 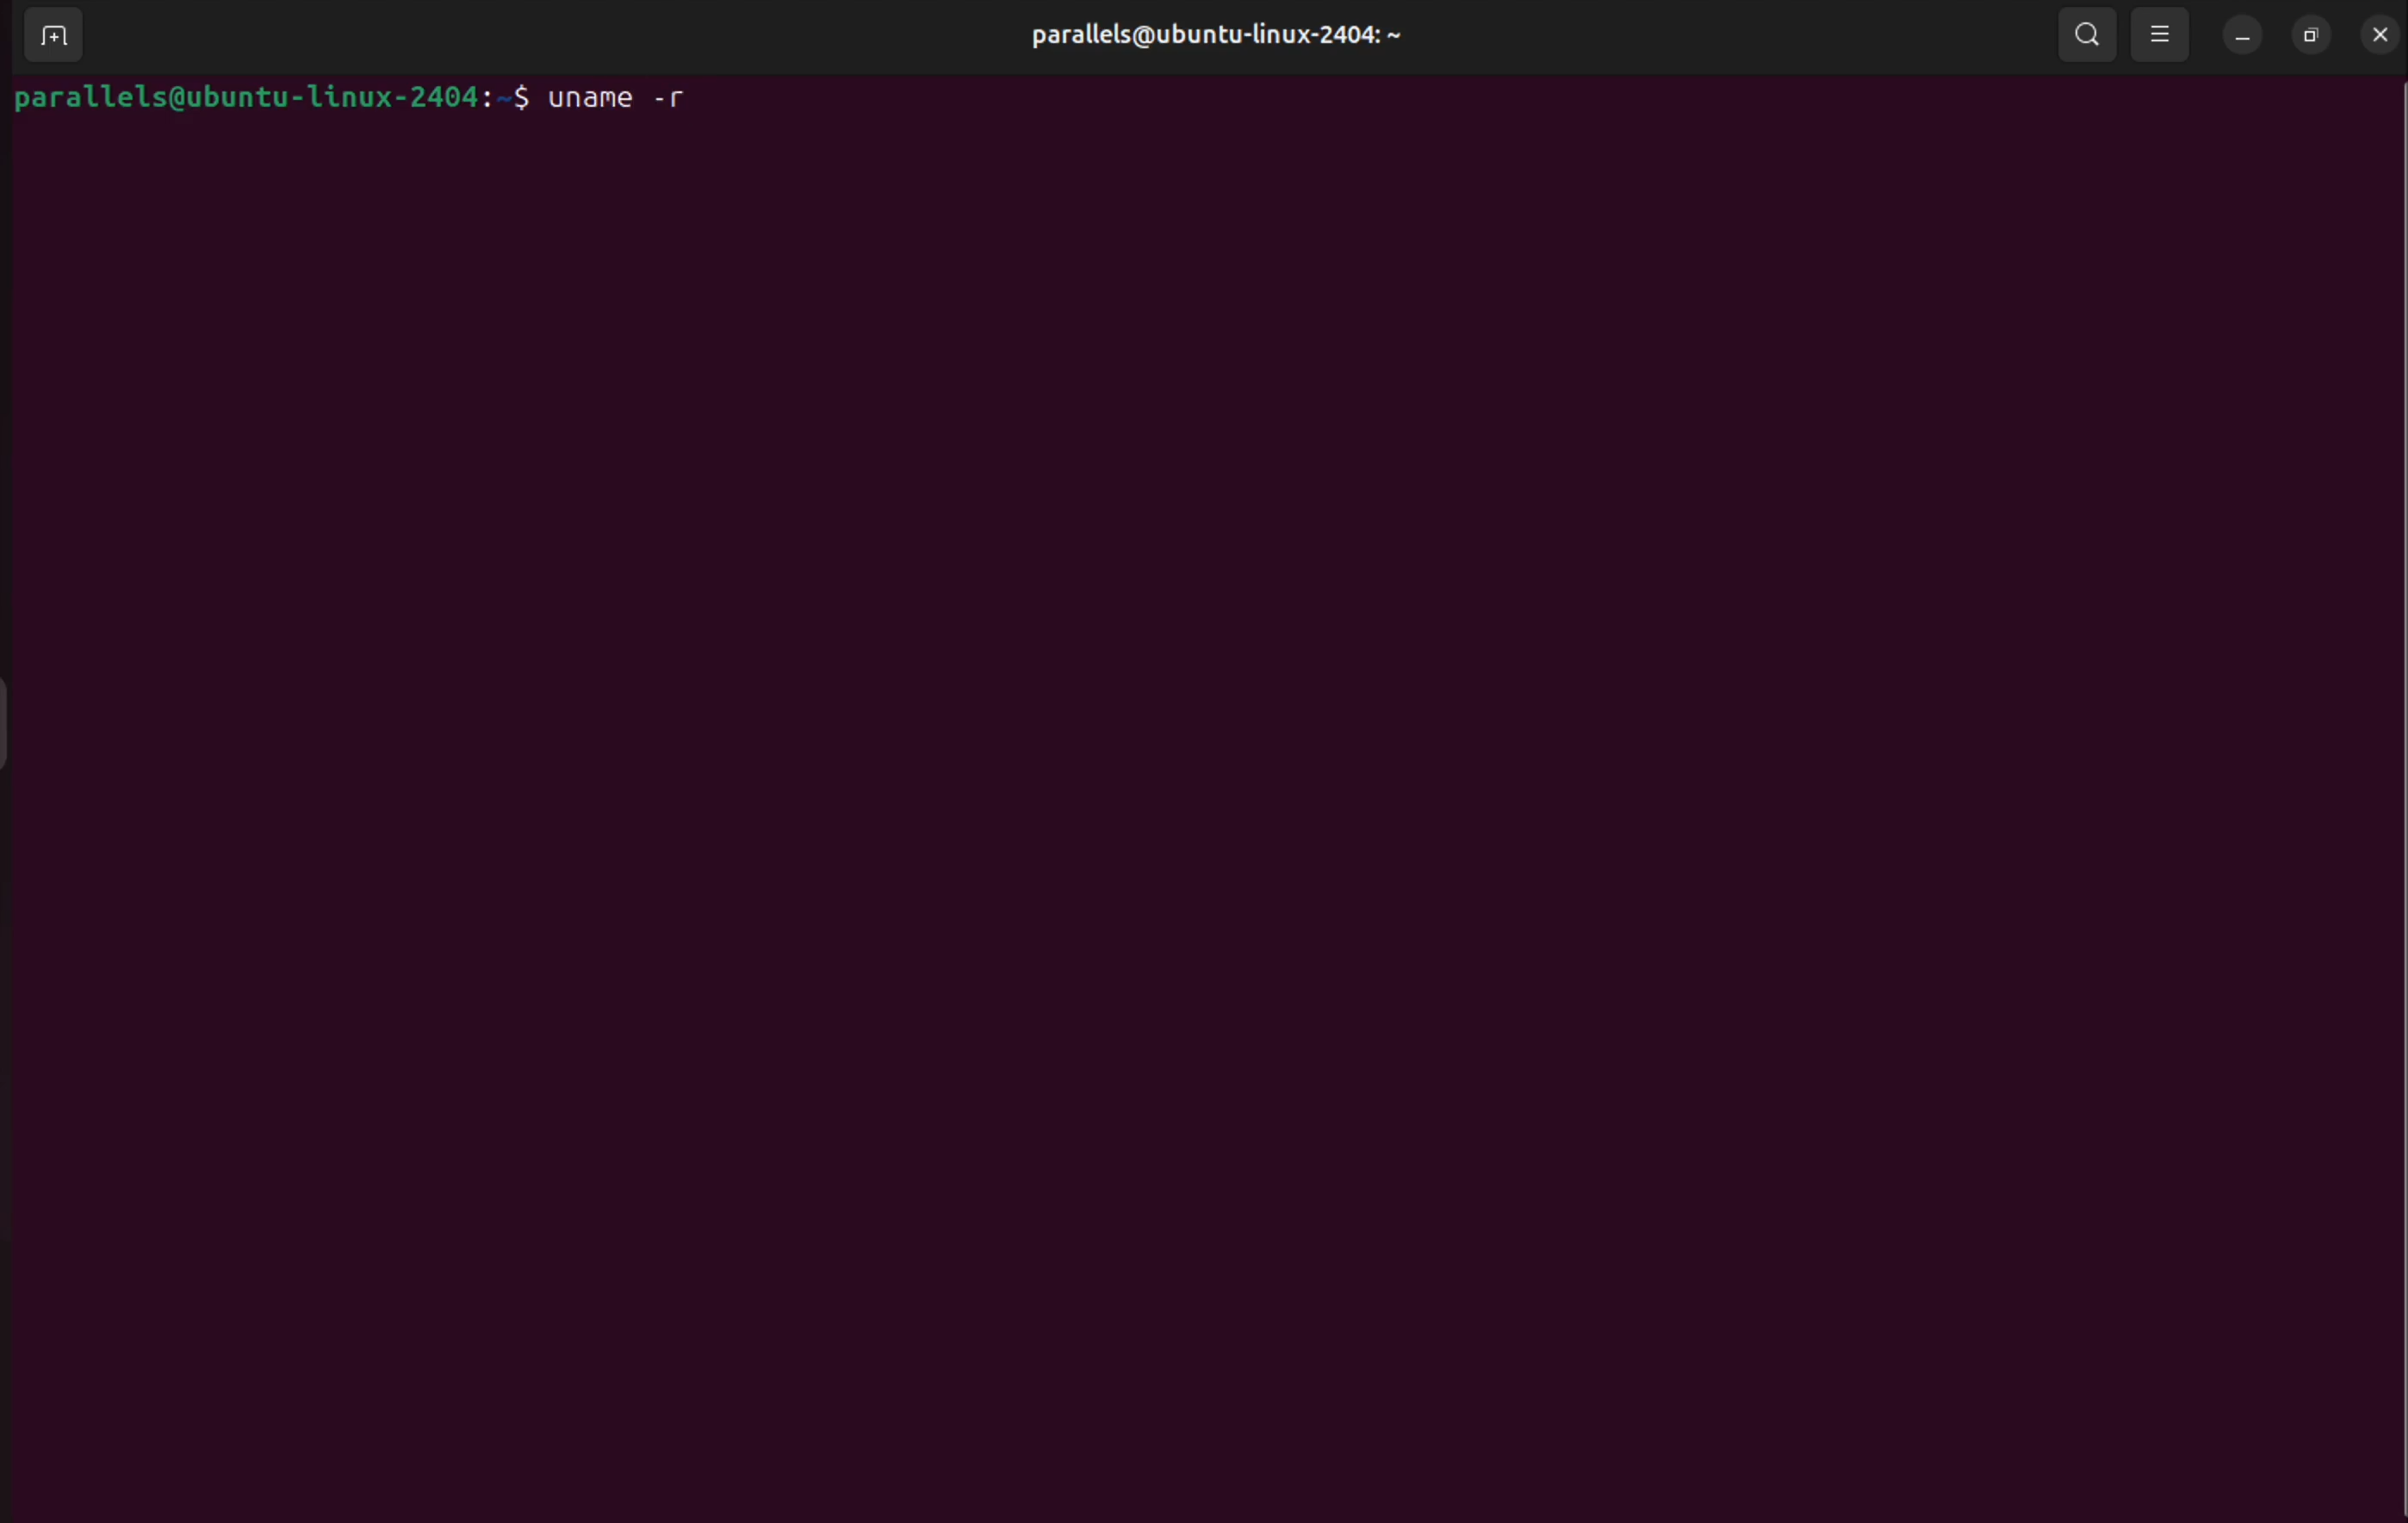 I want to click on add terminal, so click(x=50, y=38).